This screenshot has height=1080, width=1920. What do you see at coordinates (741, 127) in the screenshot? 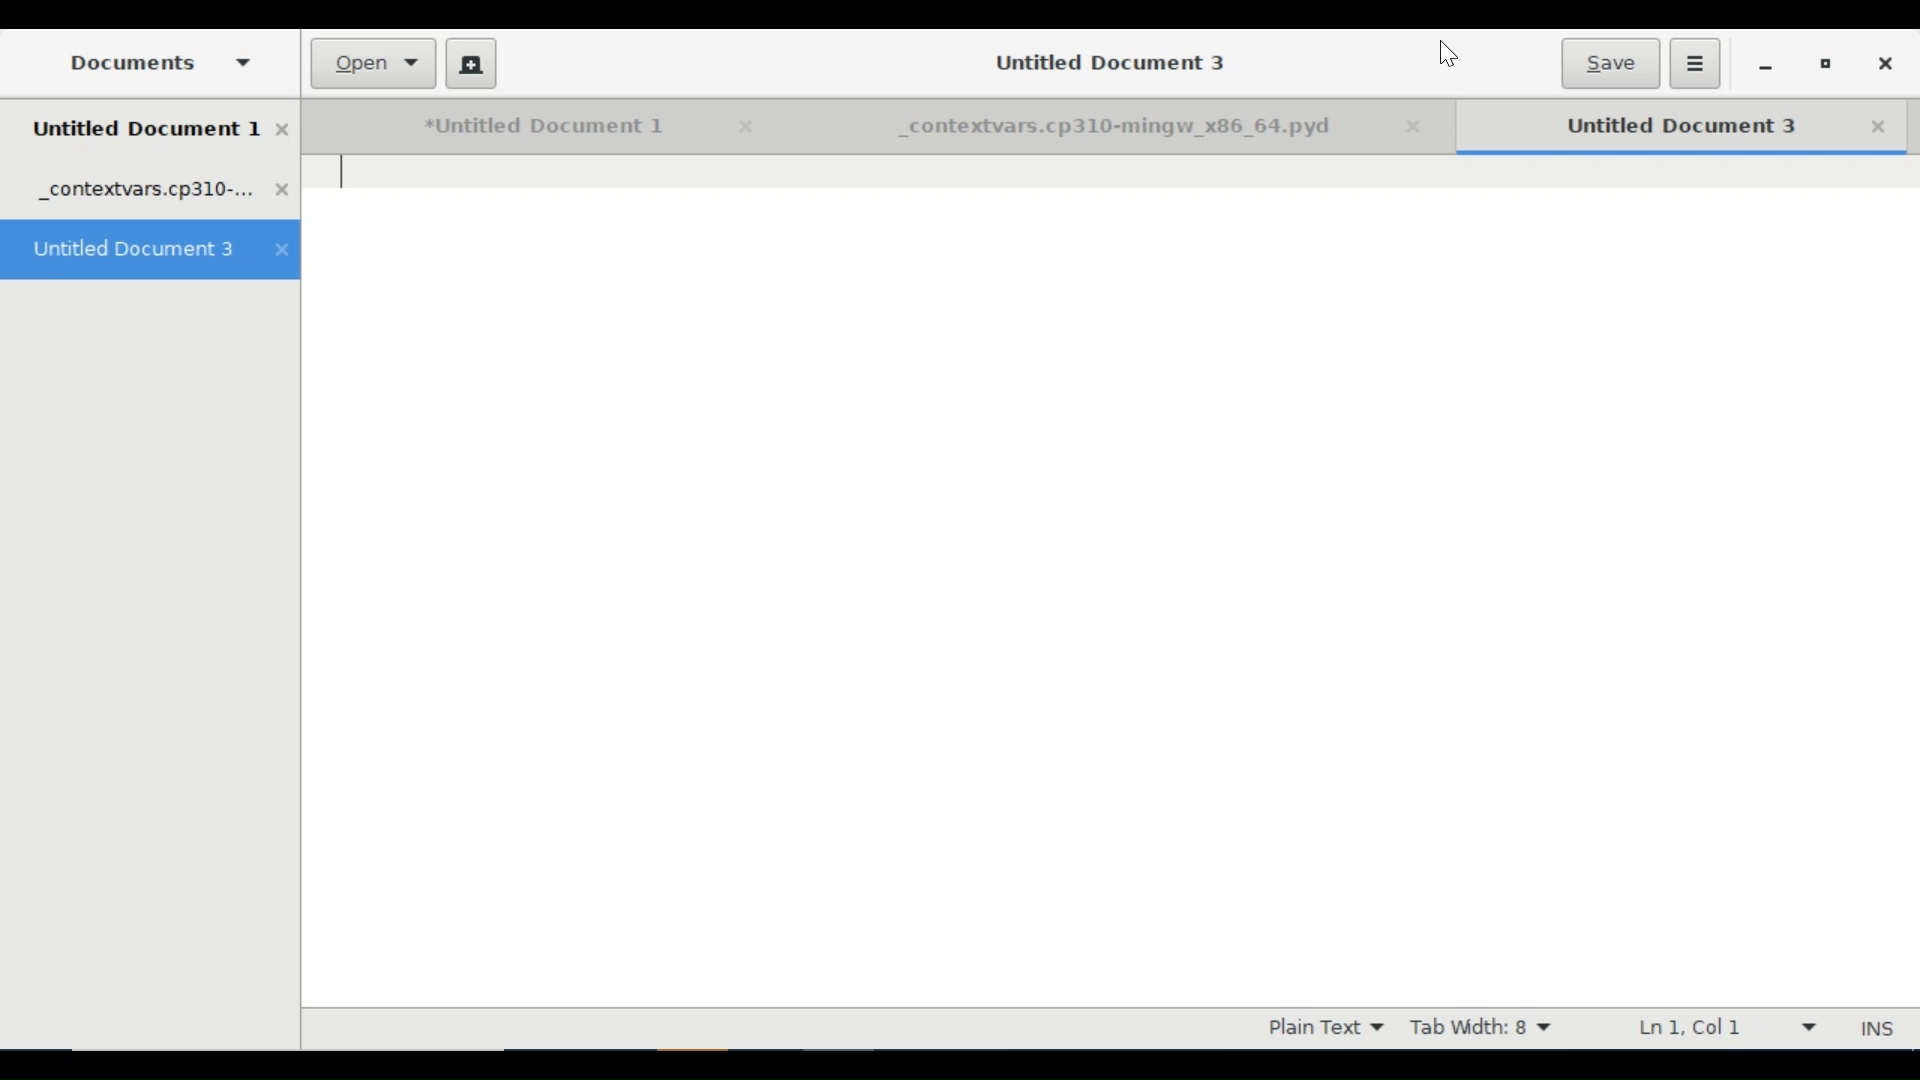
I see `Close` at bounding box center [741, 127].